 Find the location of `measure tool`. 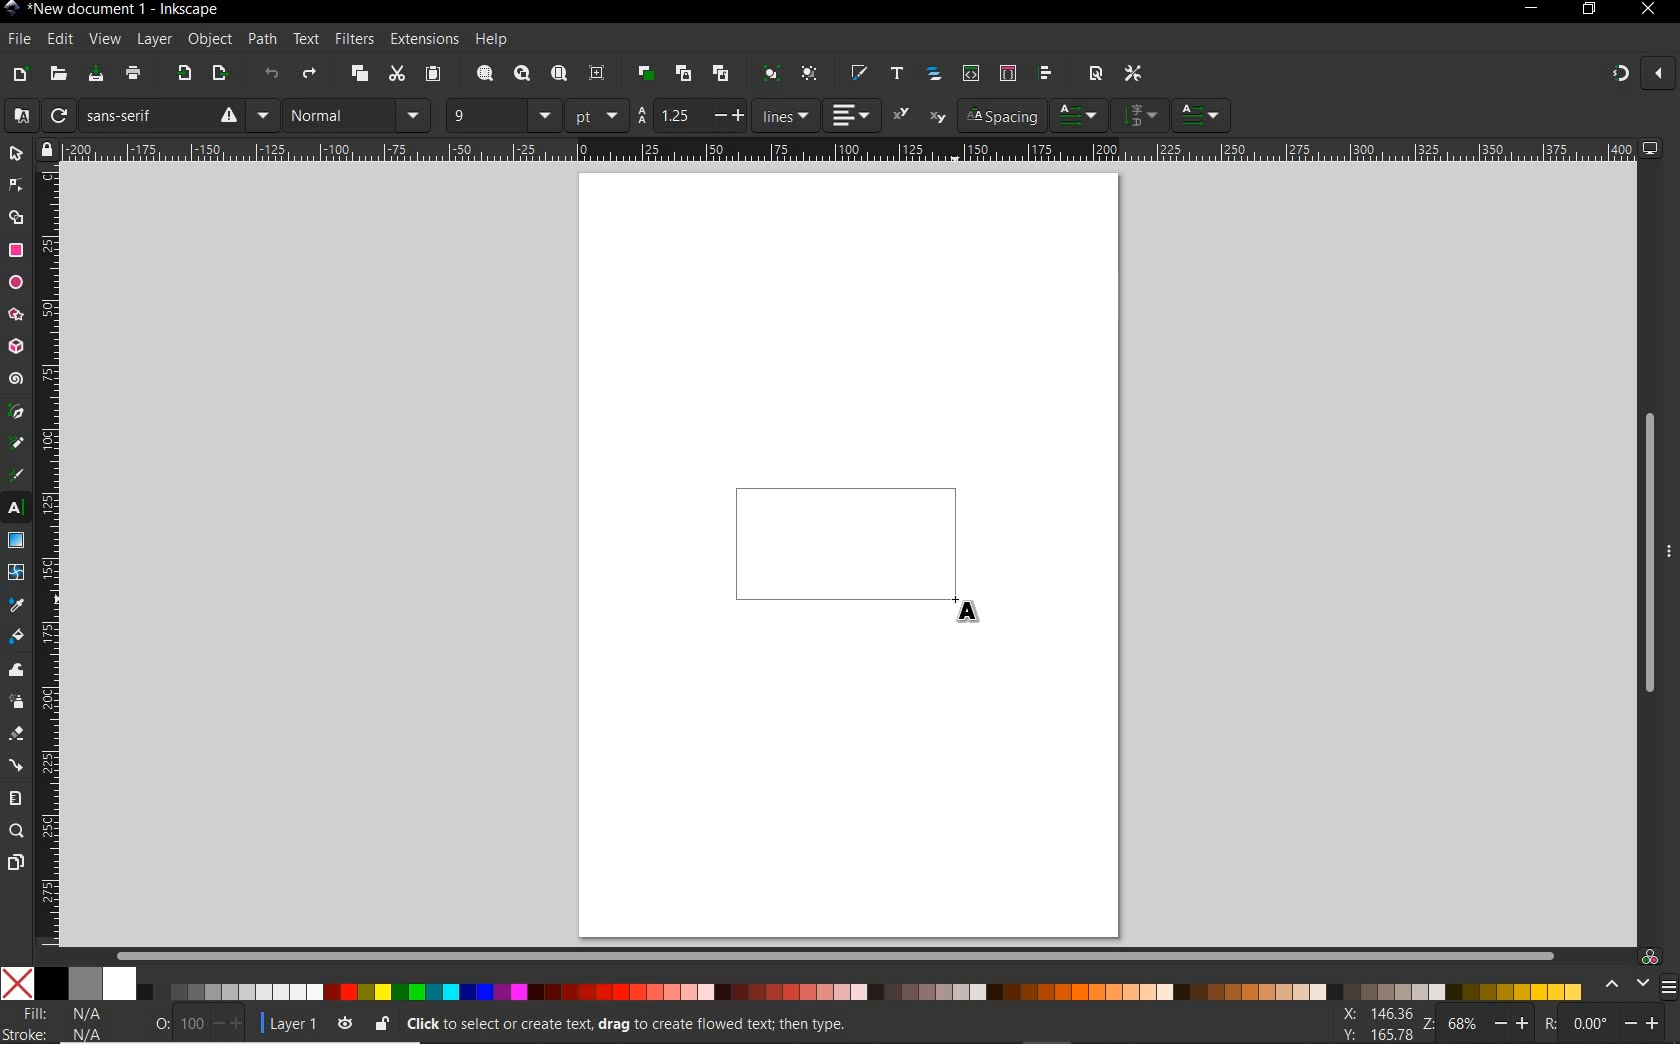

measure tool is located at coordinates (16, 798).